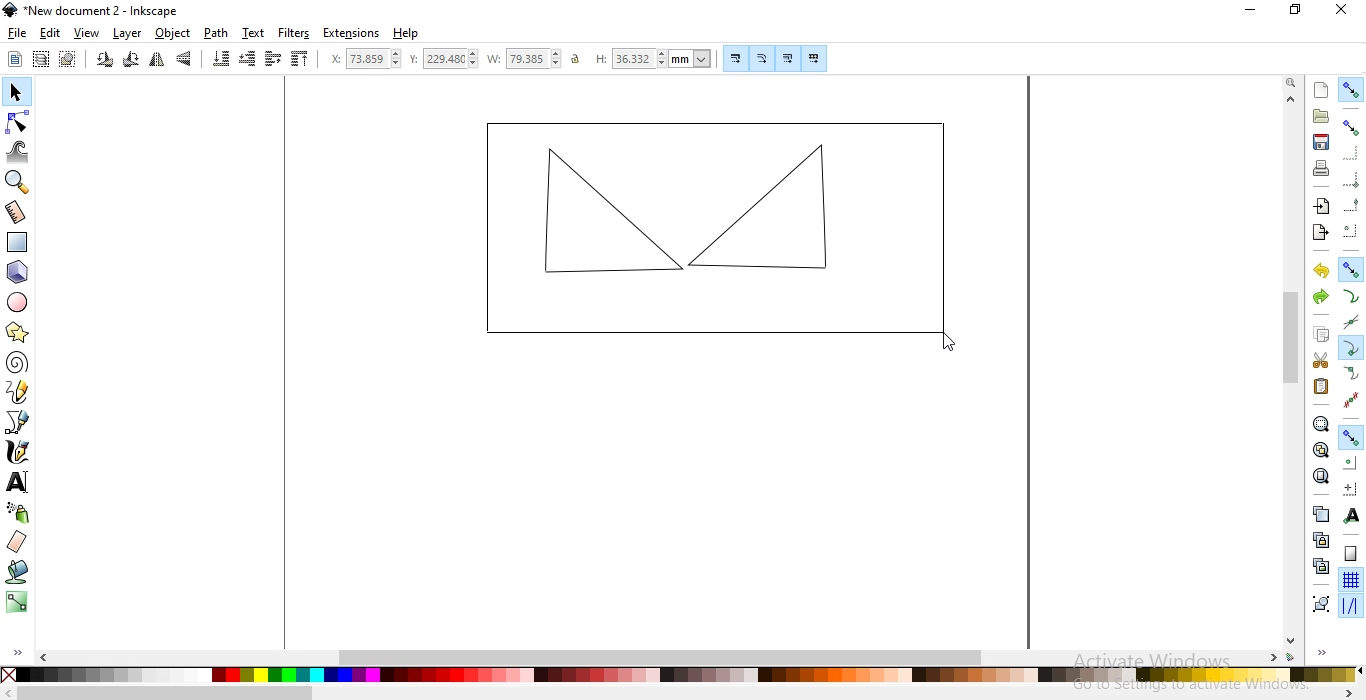  I want to click on deselect any selected objects or nodes, so click(67, 60).